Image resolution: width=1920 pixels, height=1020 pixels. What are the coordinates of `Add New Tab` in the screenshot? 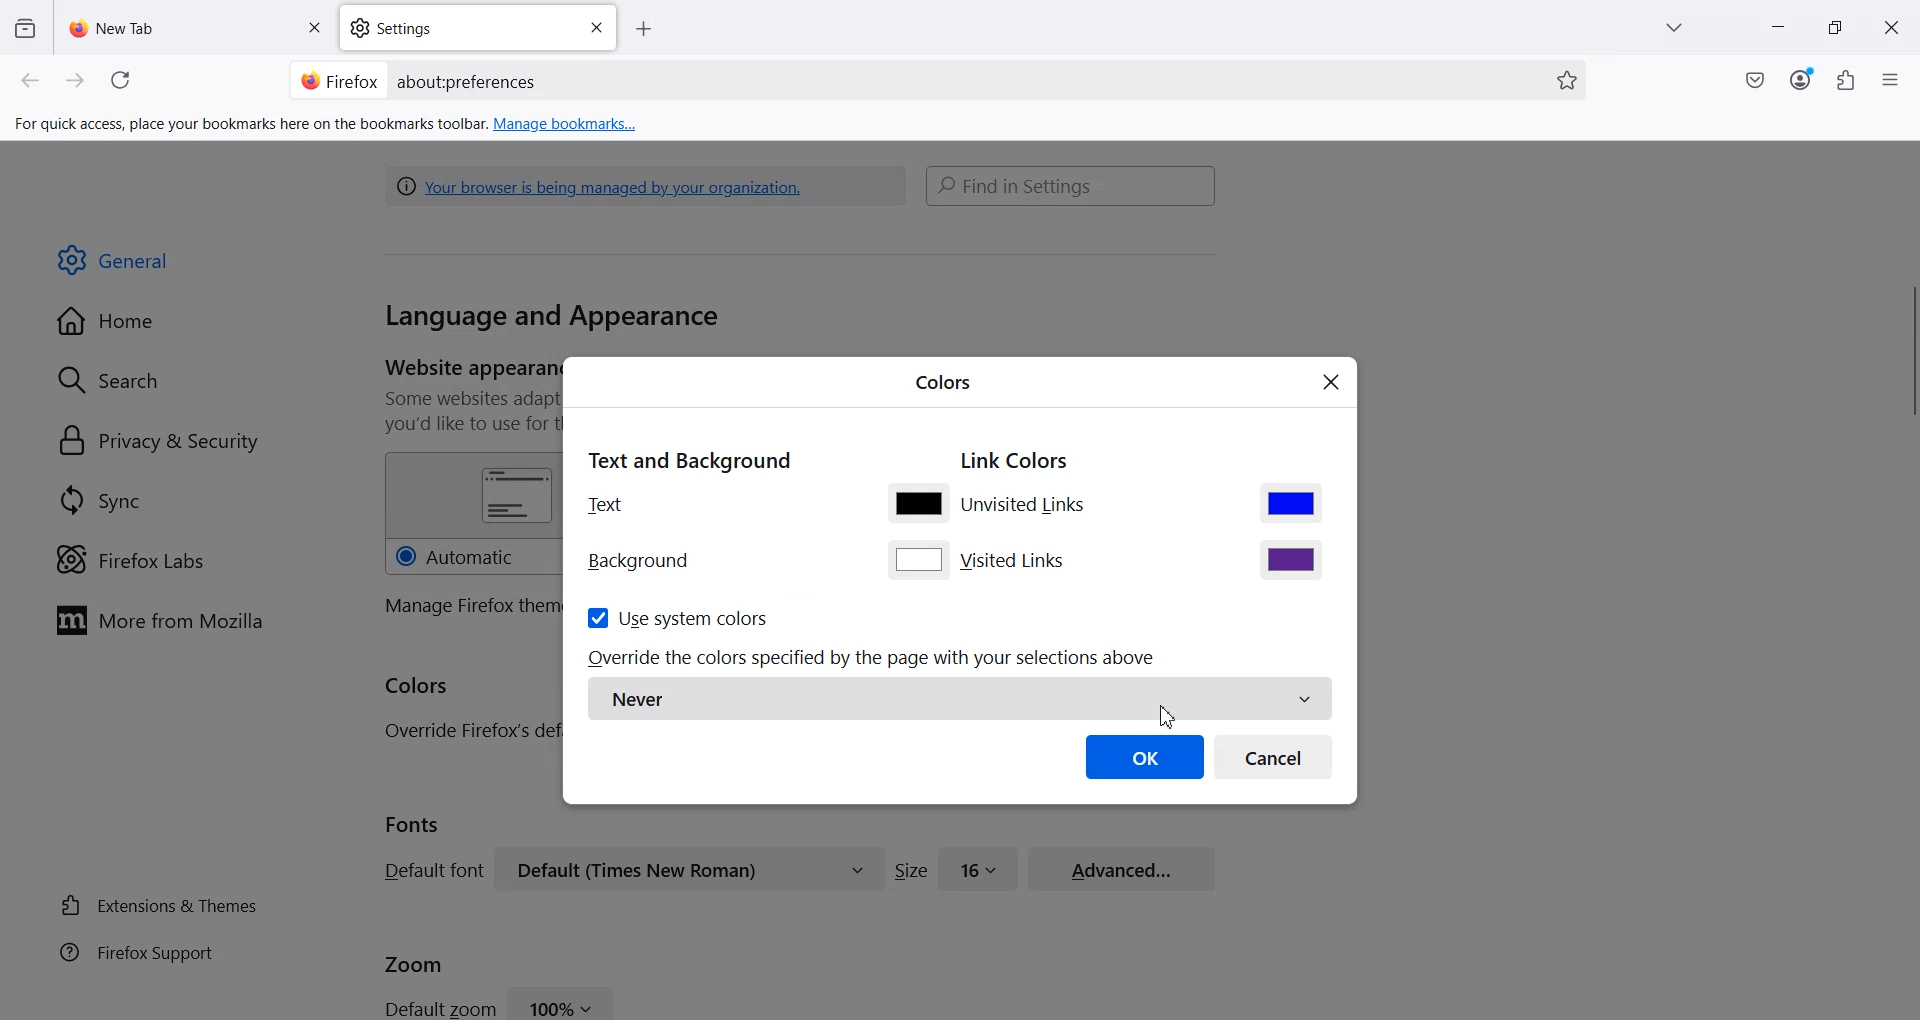 It's located at (644, 30).